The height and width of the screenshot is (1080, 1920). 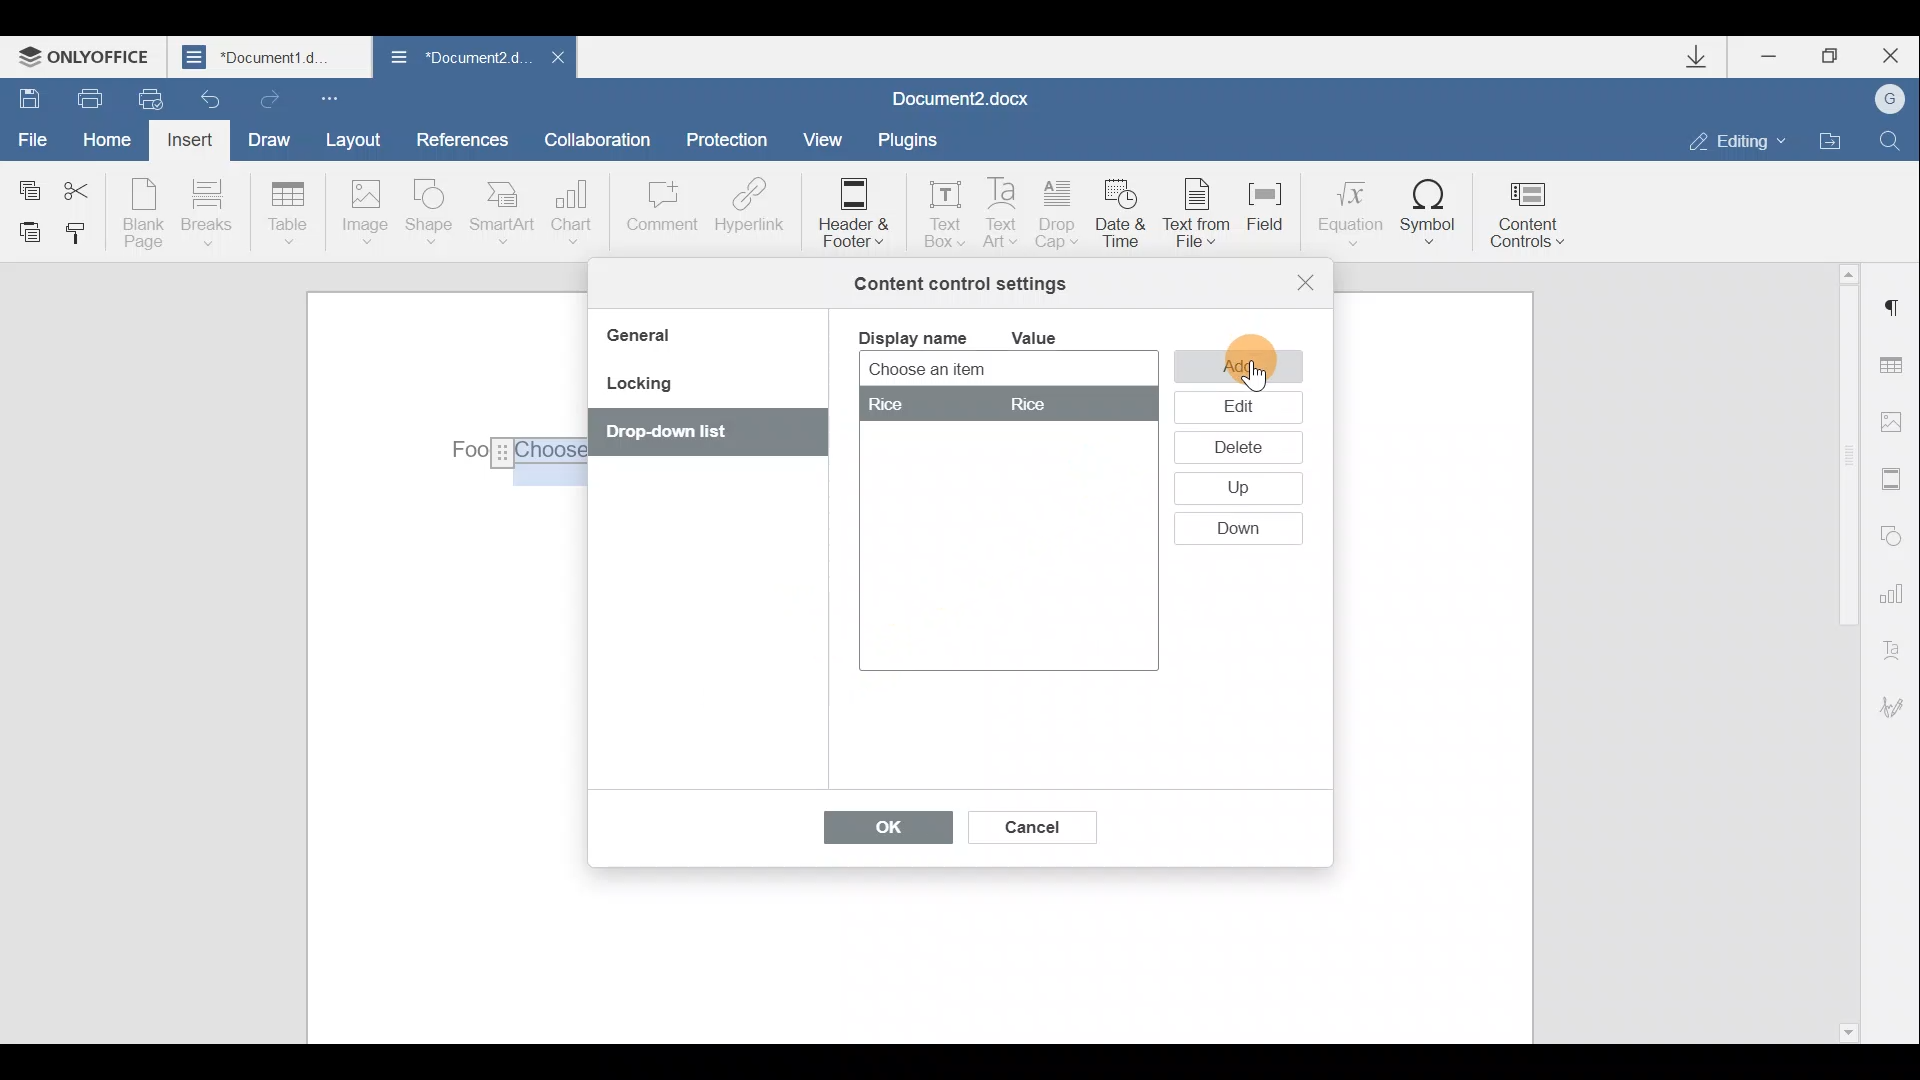 I want to click on Draw, so click(x=266, y=137).